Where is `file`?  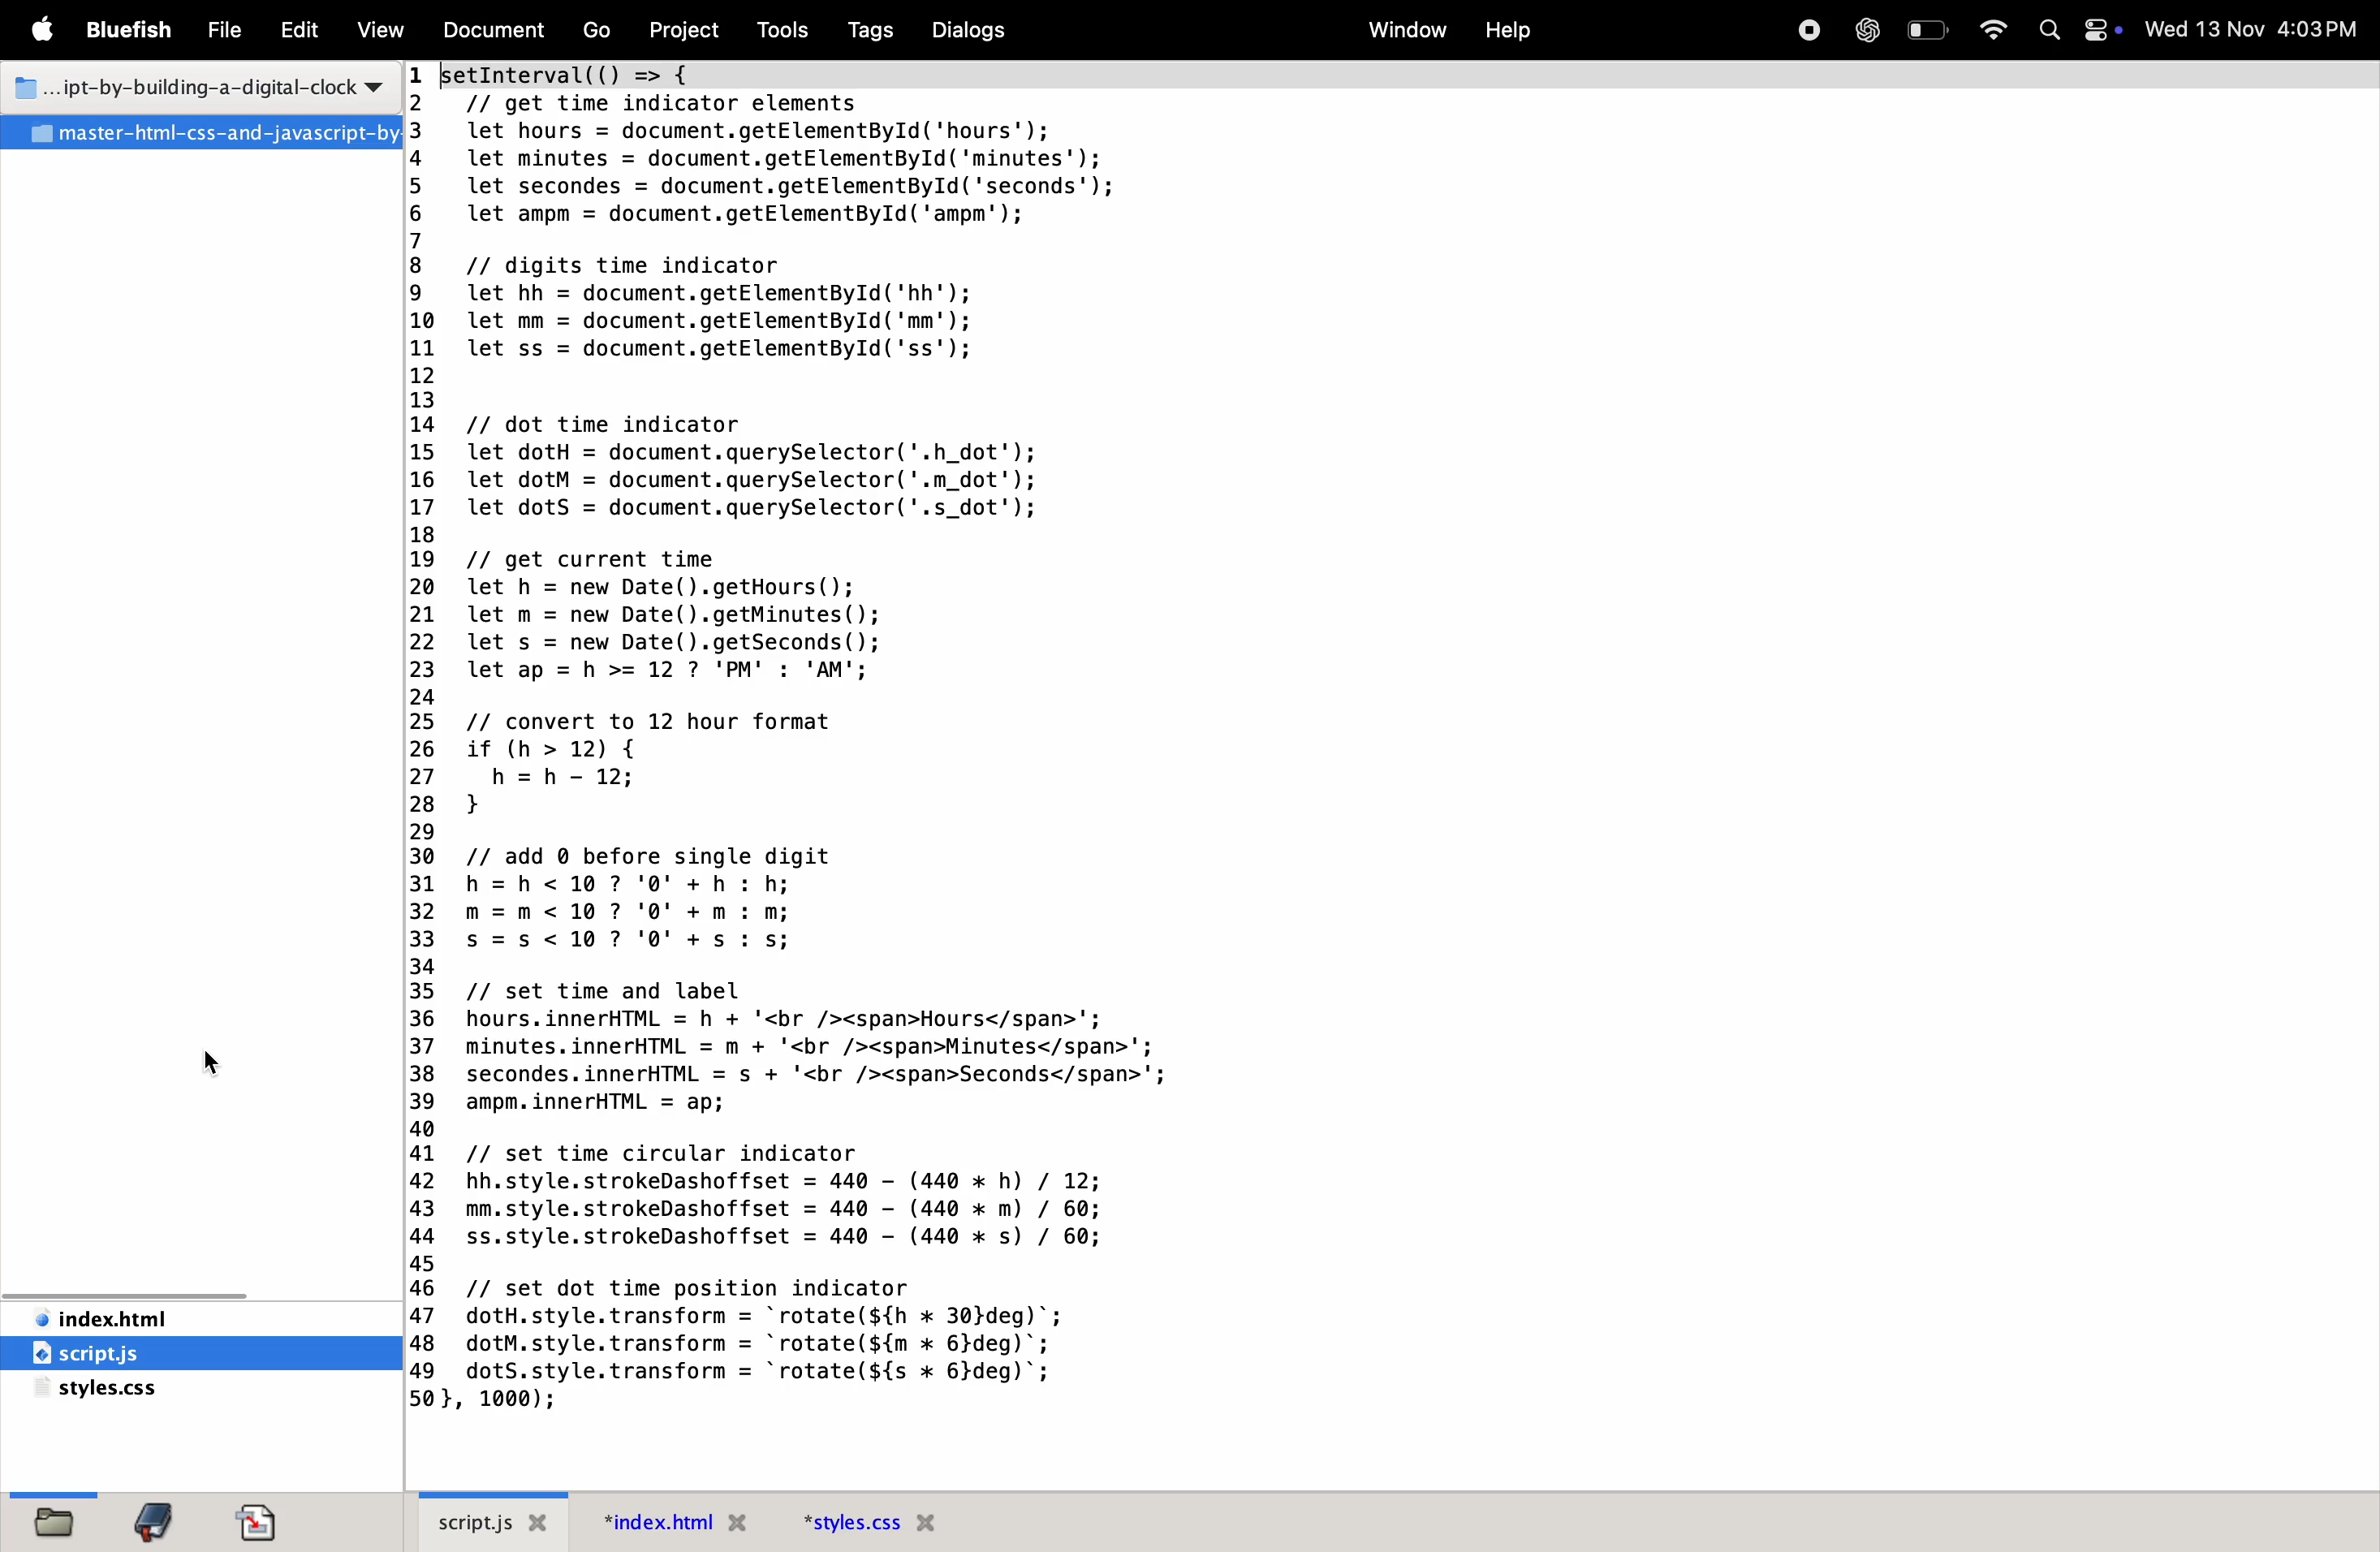
file is located at coordinates (219, 32).